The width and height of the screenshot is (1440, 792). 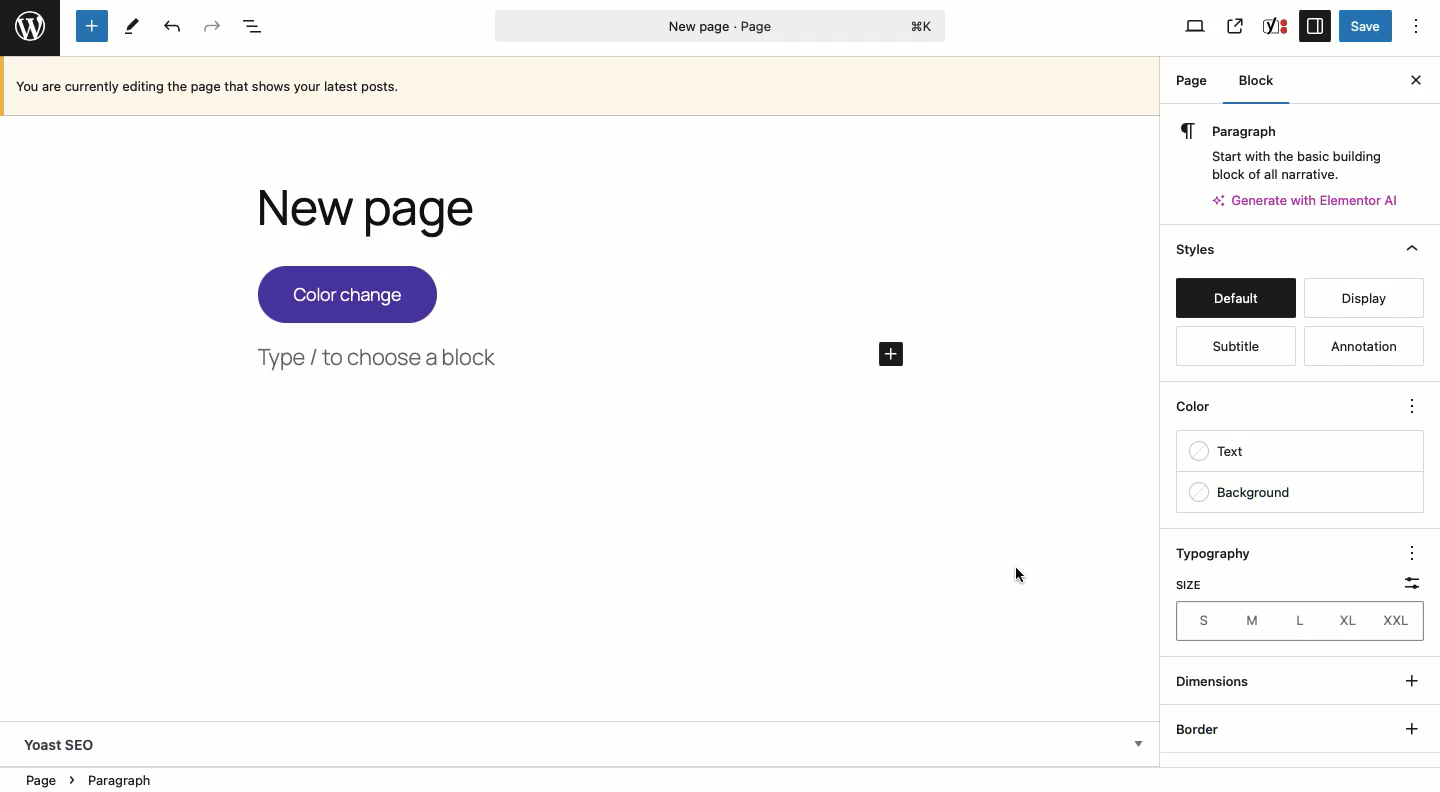 What do you see at coordinates (1417, 25) in the screenshot?
I see `Options` at bounding box center [1417, 25].